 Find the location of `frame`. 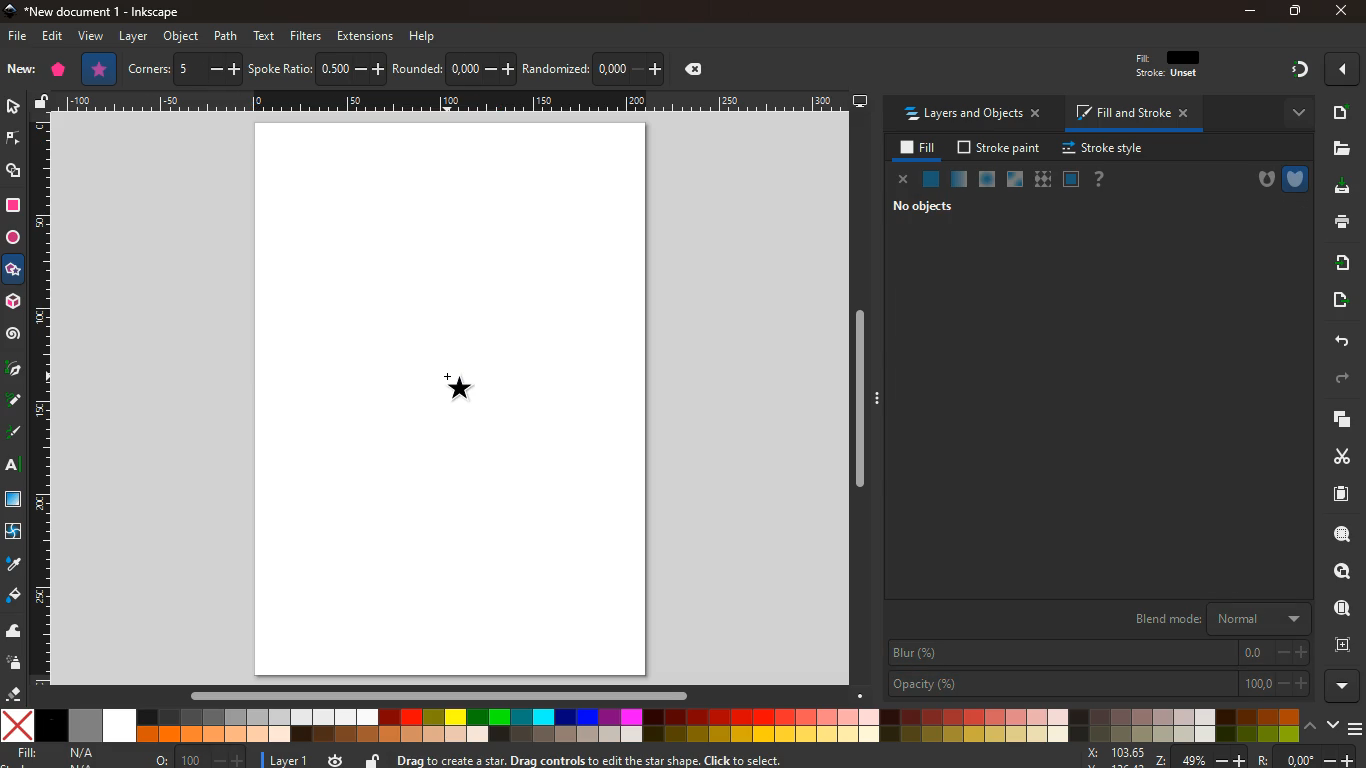

frame is located at coordinates (1343, 646).